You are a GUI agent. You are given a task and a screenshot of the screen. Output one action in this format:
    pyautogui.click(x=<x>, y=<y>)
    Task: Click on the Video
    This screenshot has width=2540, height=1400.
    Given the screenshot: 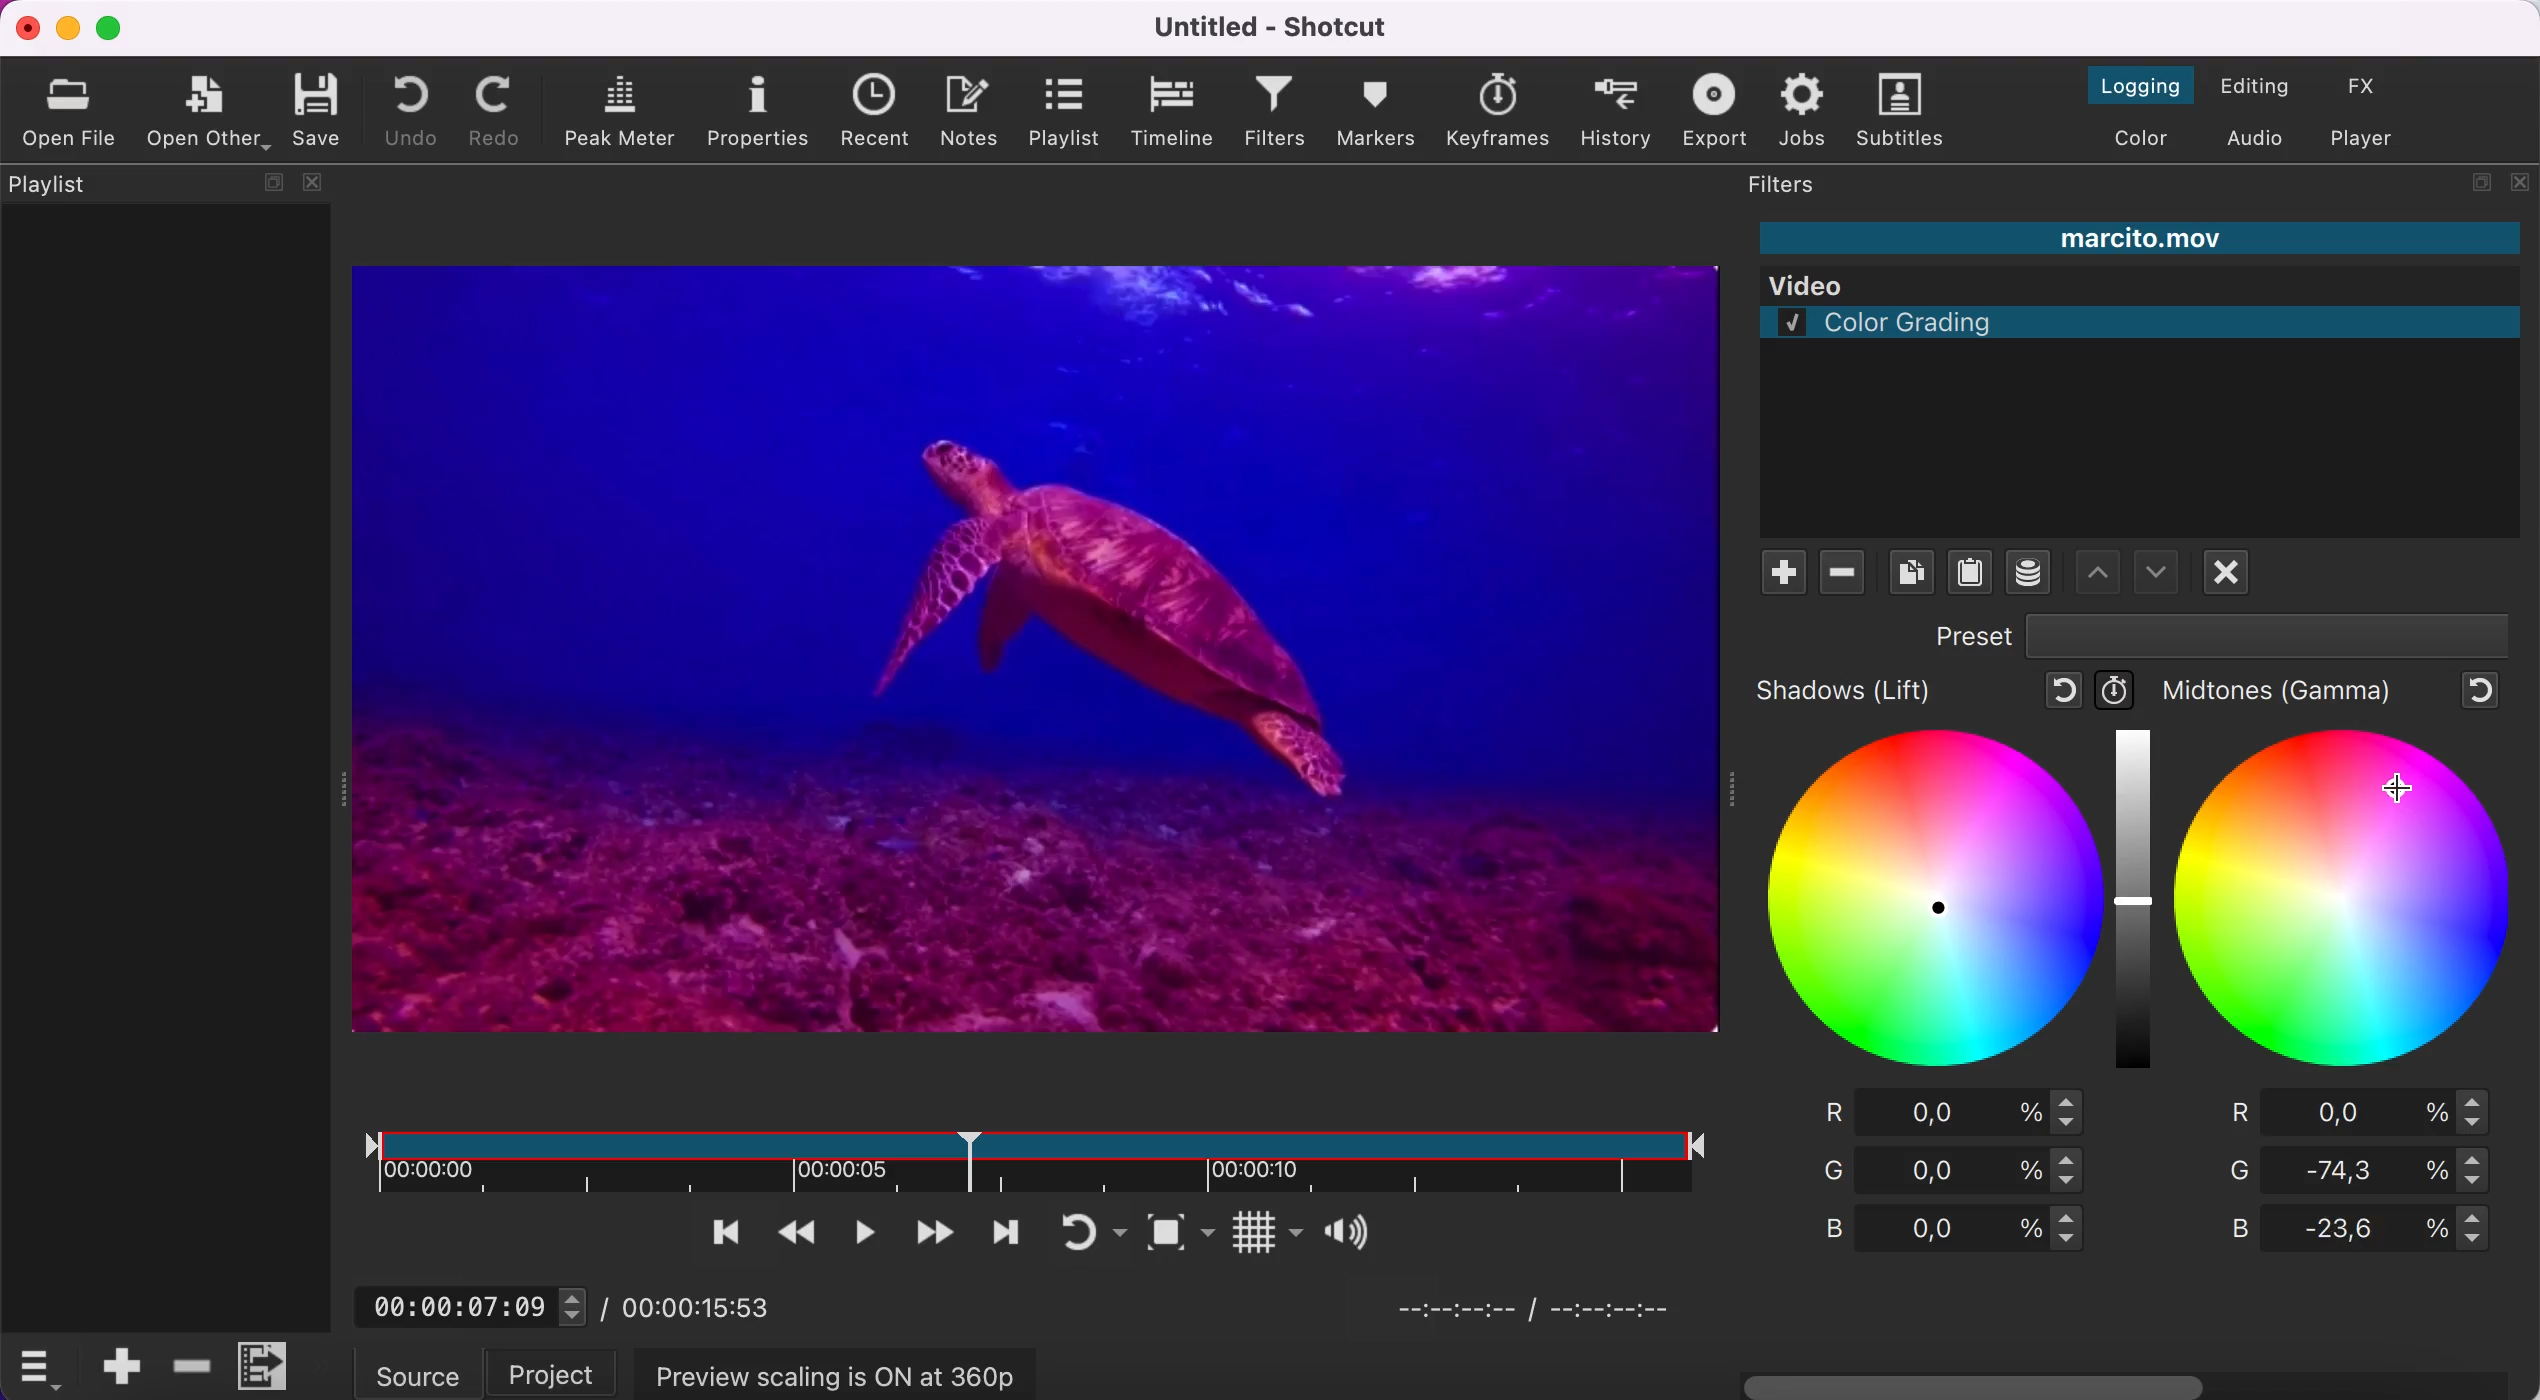 What is the action you would take?
    pyautogui.click(x=1809, y=284)
    